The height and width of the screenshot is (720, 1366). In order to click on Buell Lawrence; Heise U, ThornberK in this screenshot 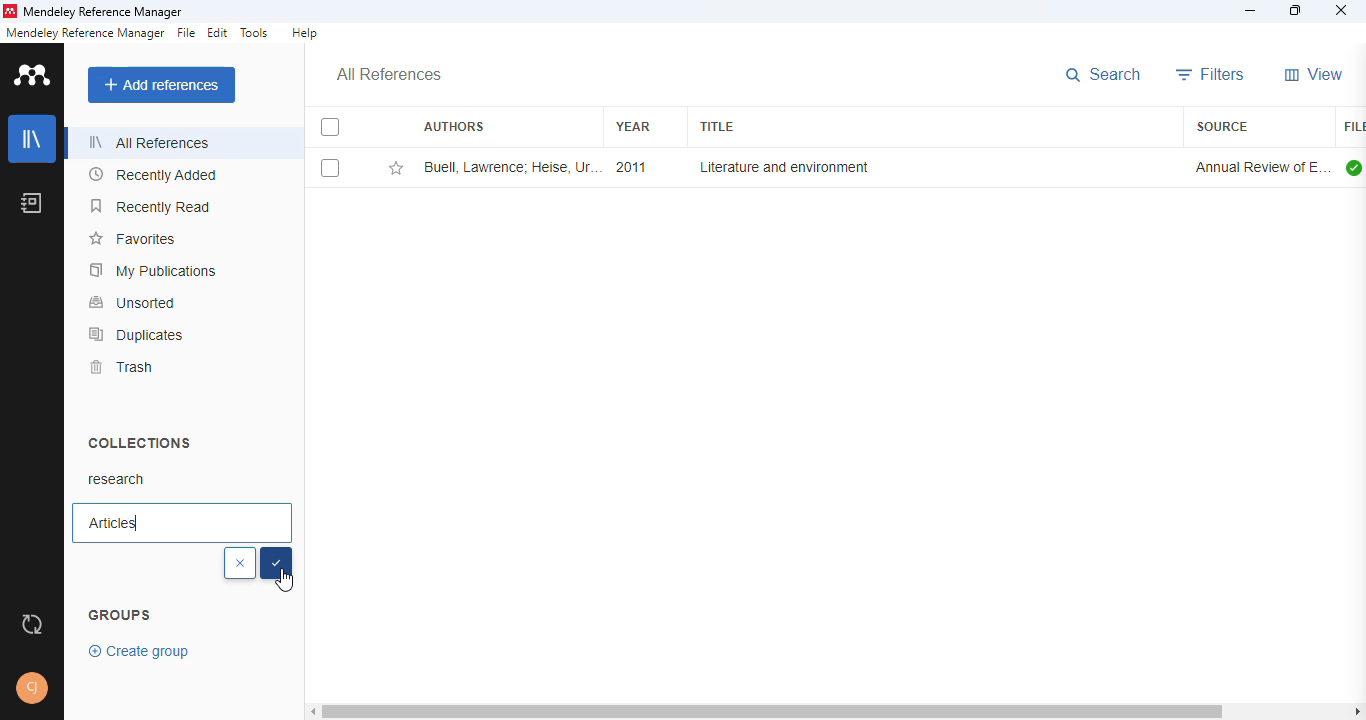, I will do `click(511, 167)`.